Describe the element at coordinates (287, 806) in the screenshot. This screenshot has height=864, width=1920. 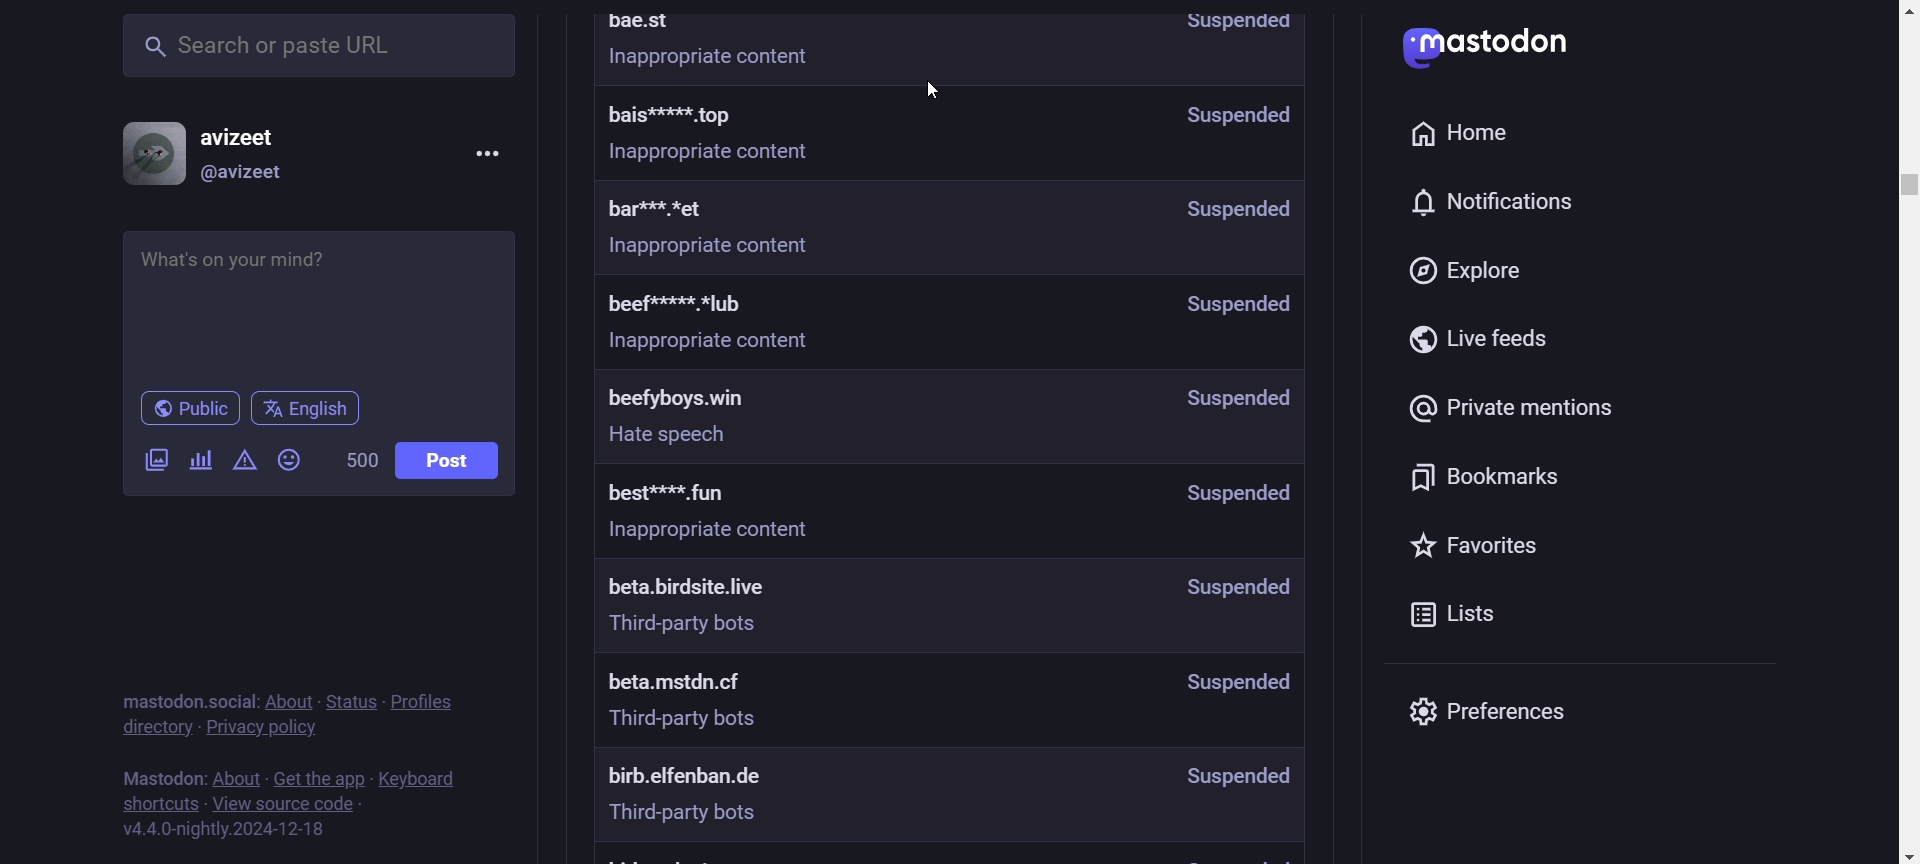
I see `view source code` at that location.